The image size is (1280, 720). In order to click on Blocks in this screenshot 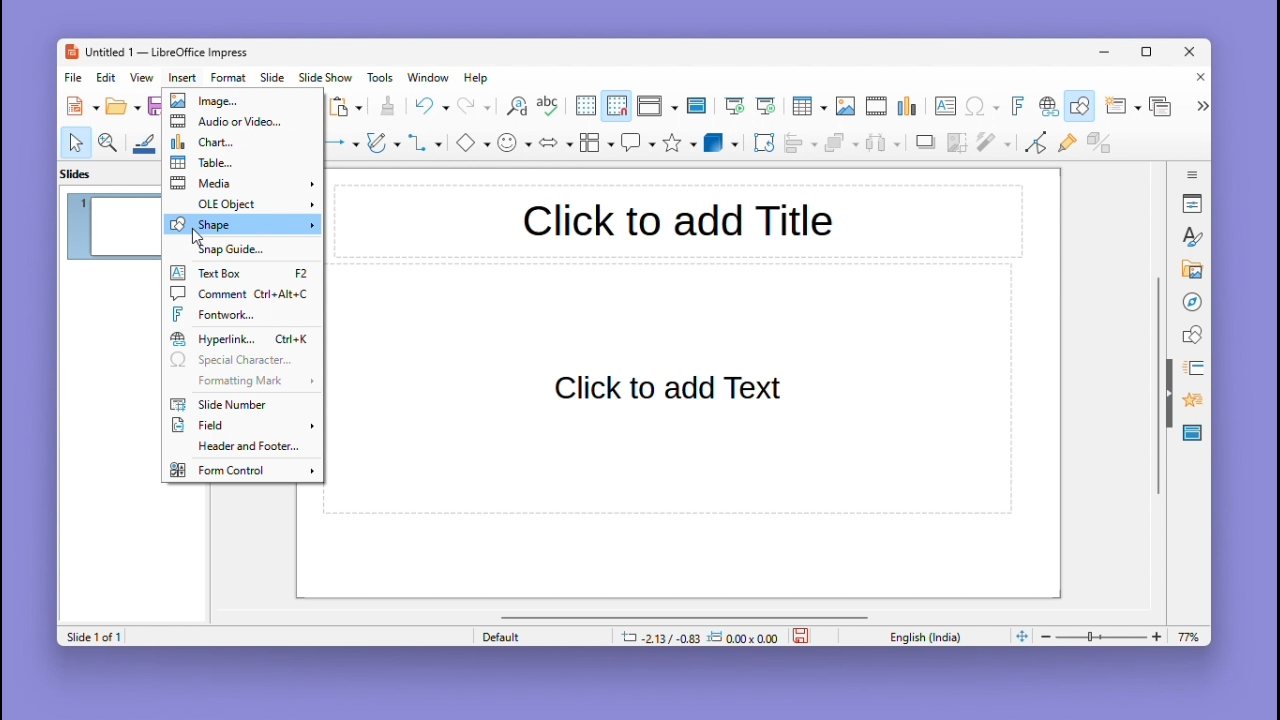, I will do `click(597, 142)`.